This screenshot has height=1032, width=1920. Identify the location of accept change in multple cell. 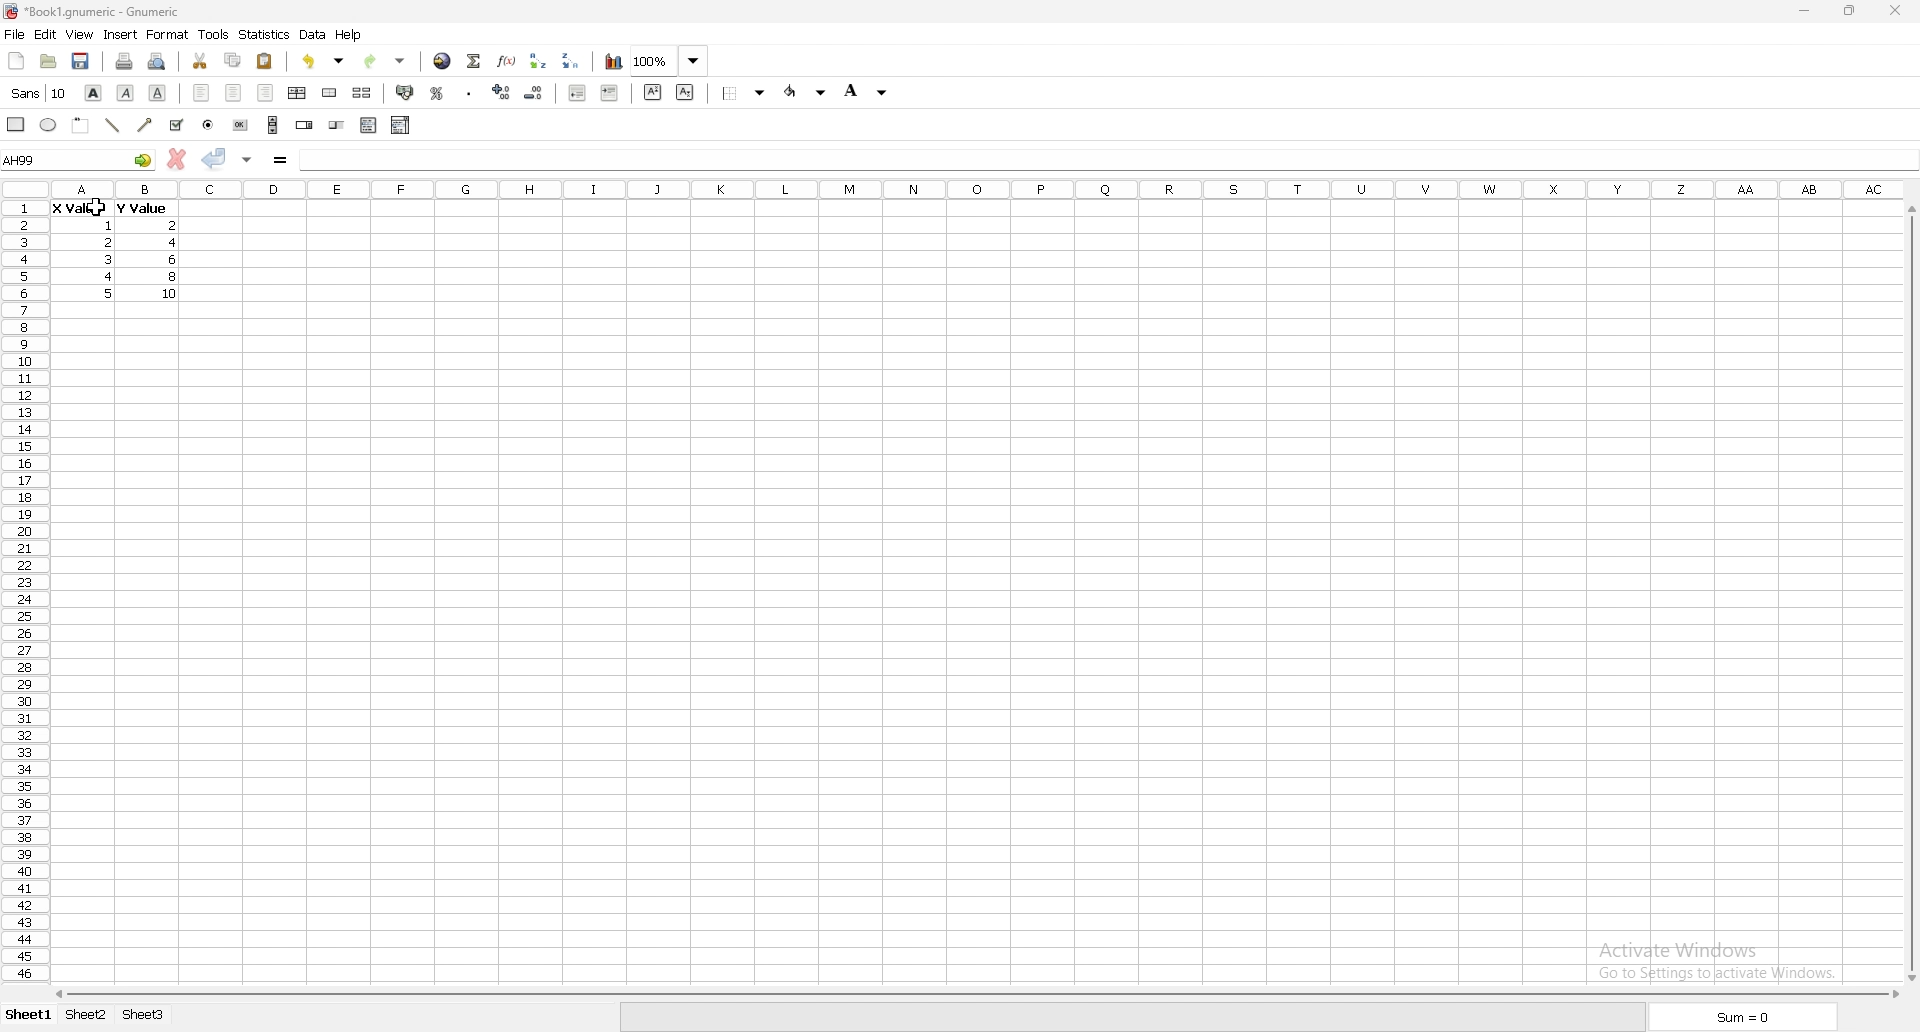
(249, 158).